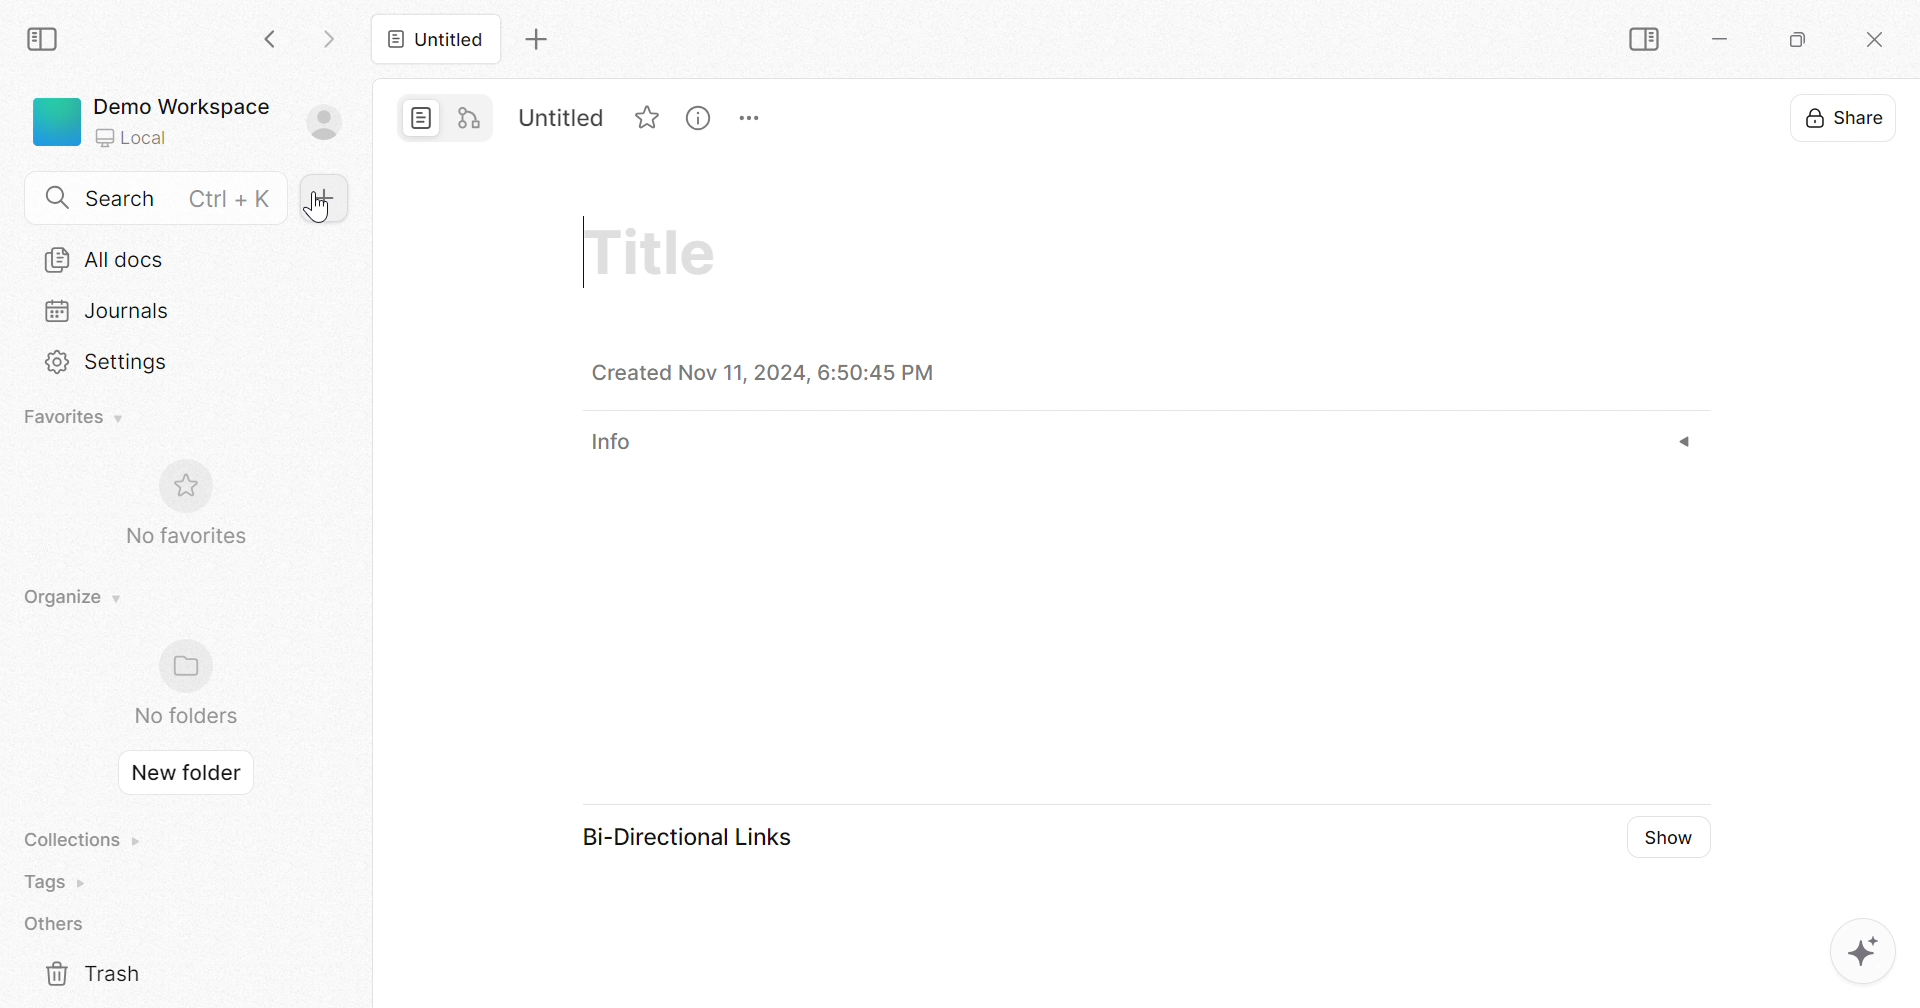 This screenshot has width=1920, height=1008. What do you see at coordinates (686, 835) in the screenshot?
I see `Bi-Directional Links` at bounding box center [686, 835].